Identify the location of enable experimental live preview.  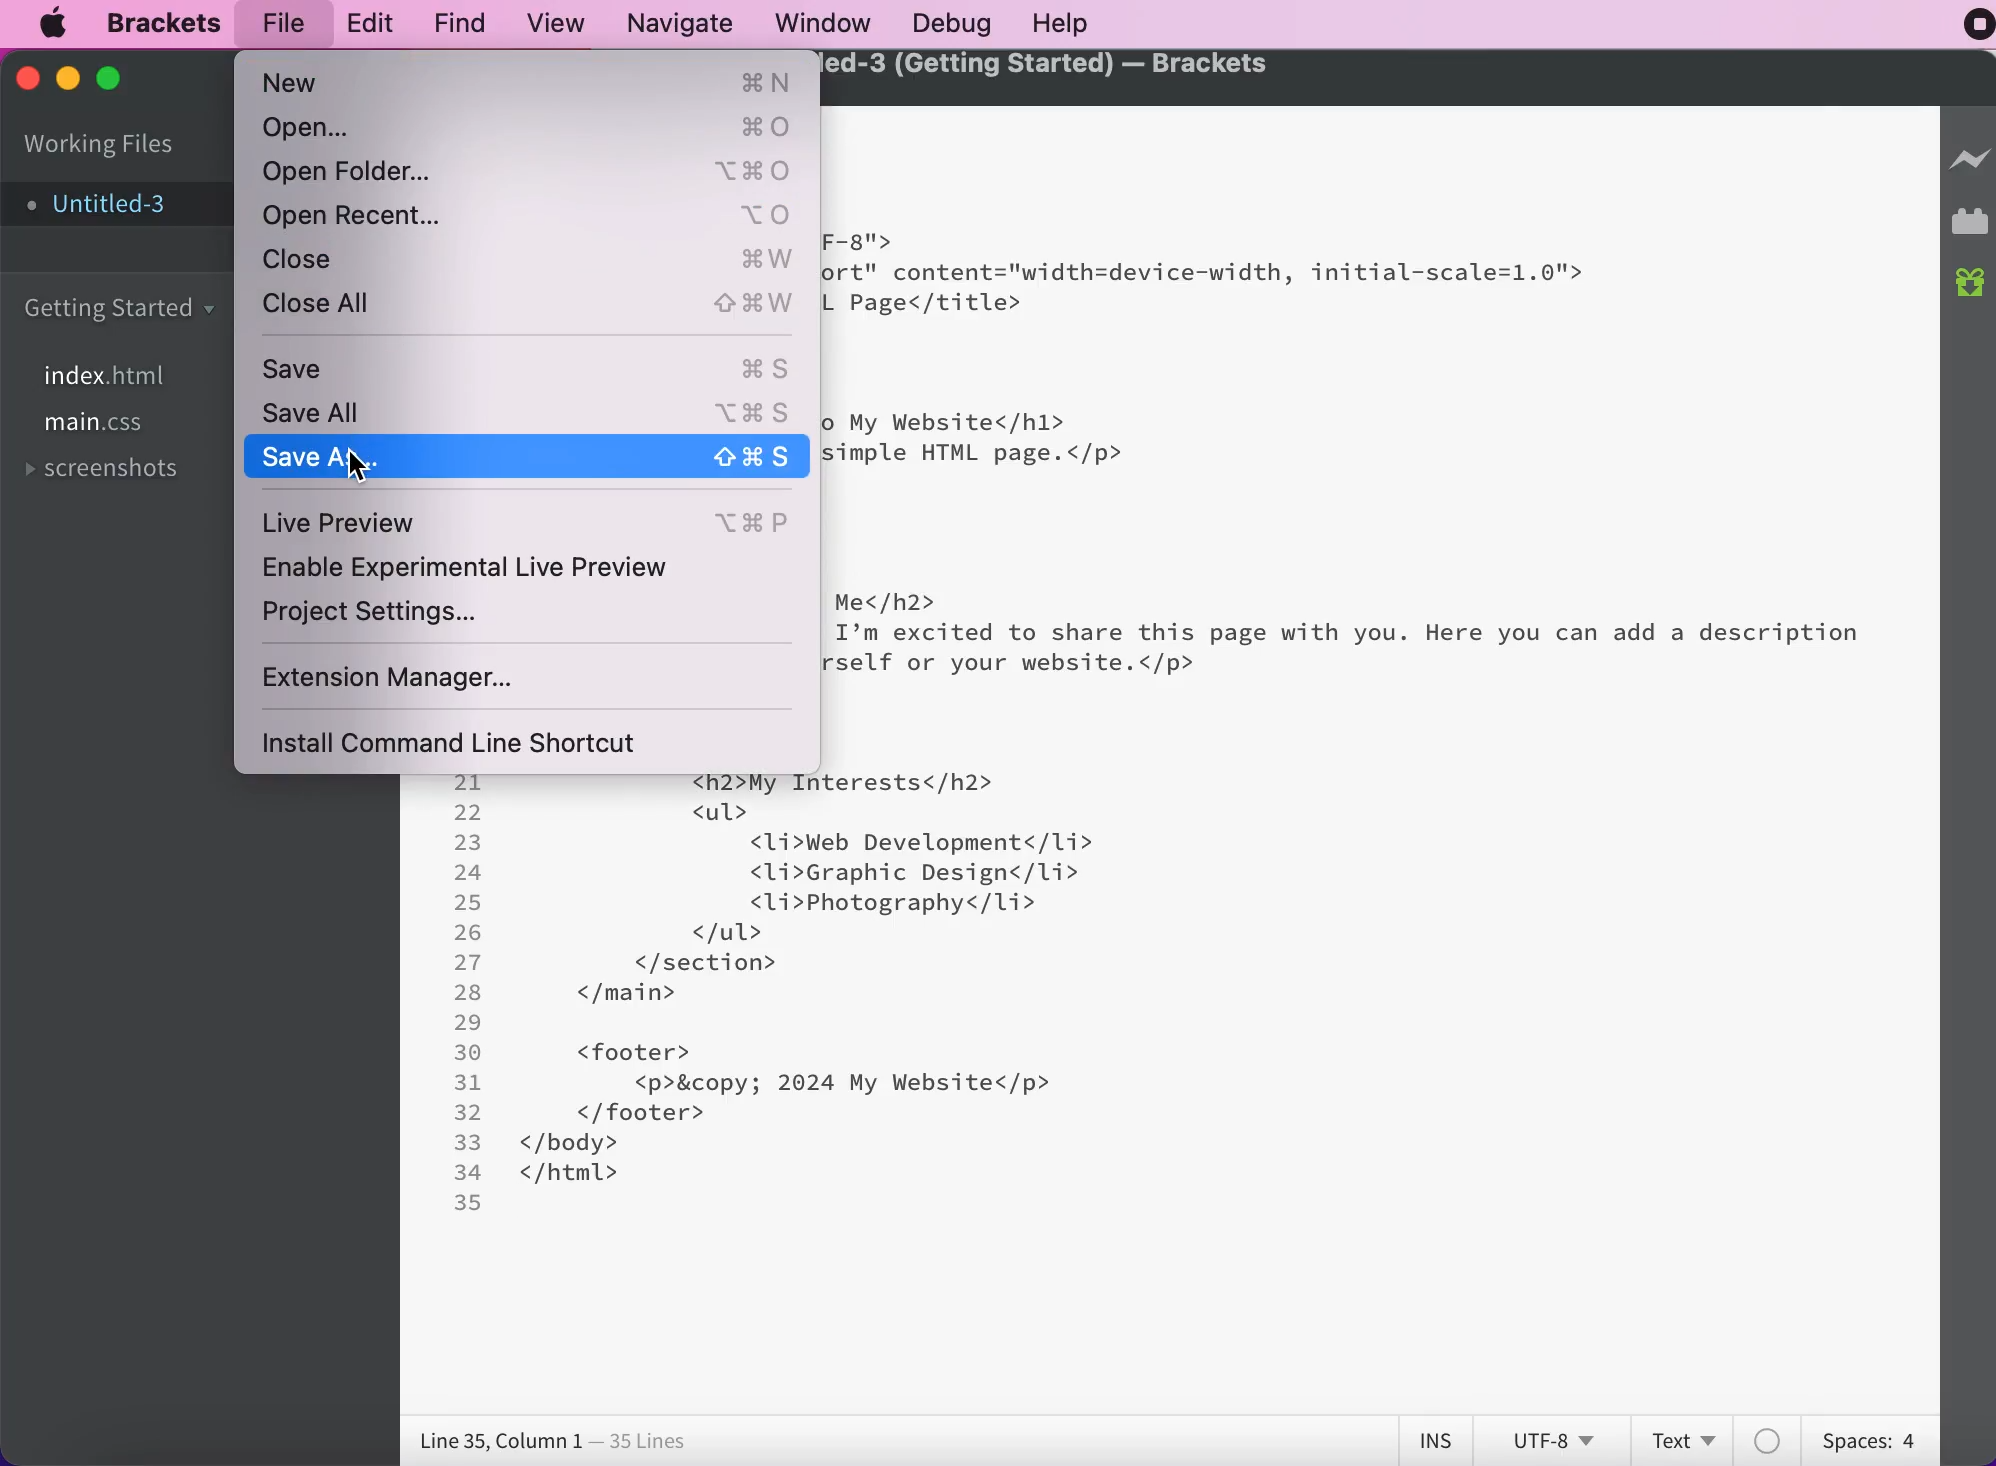
(511, 569).